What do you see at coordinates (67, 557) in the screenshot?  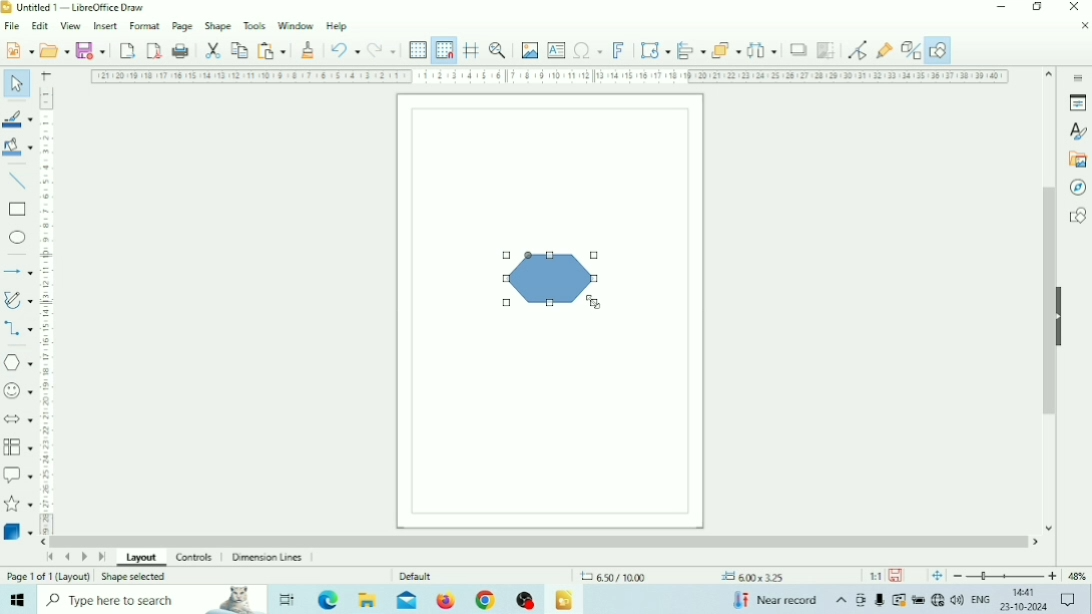 I see `Scroll to previous page` at bounding box center [67, 557].